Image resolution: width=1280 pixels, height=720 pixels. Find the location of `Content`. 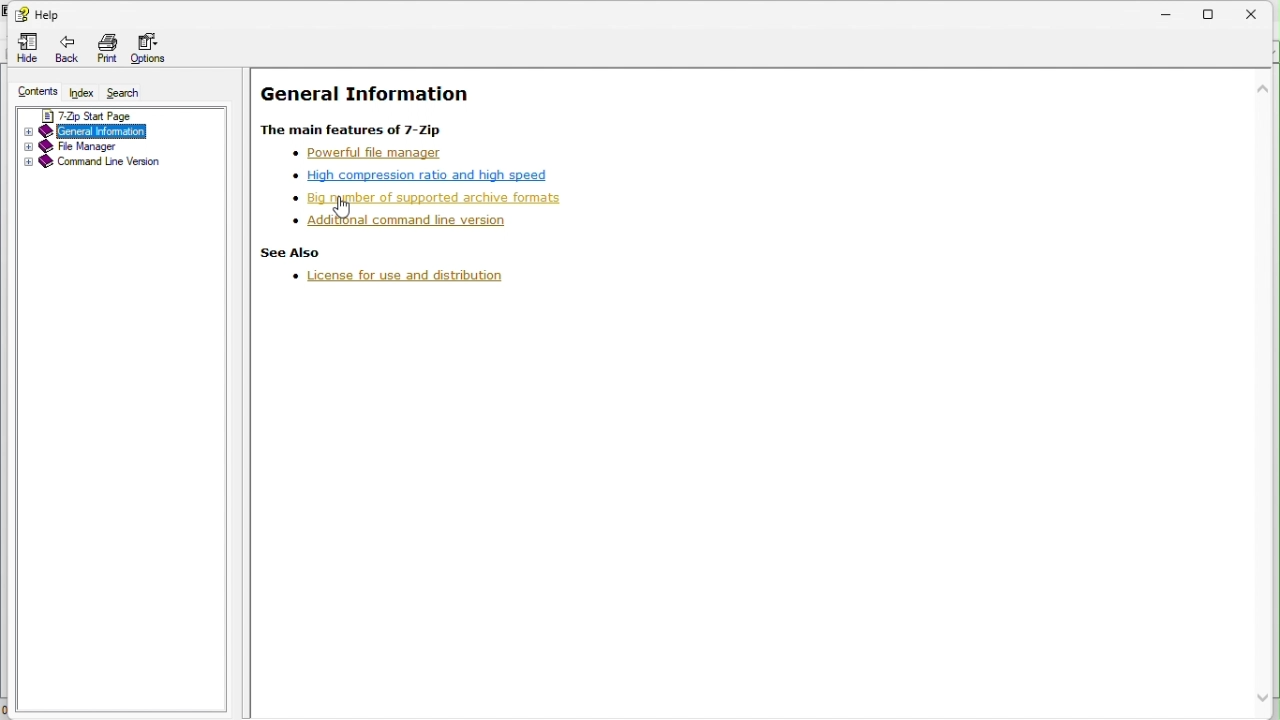

Content is located at coordinates (35, 91).